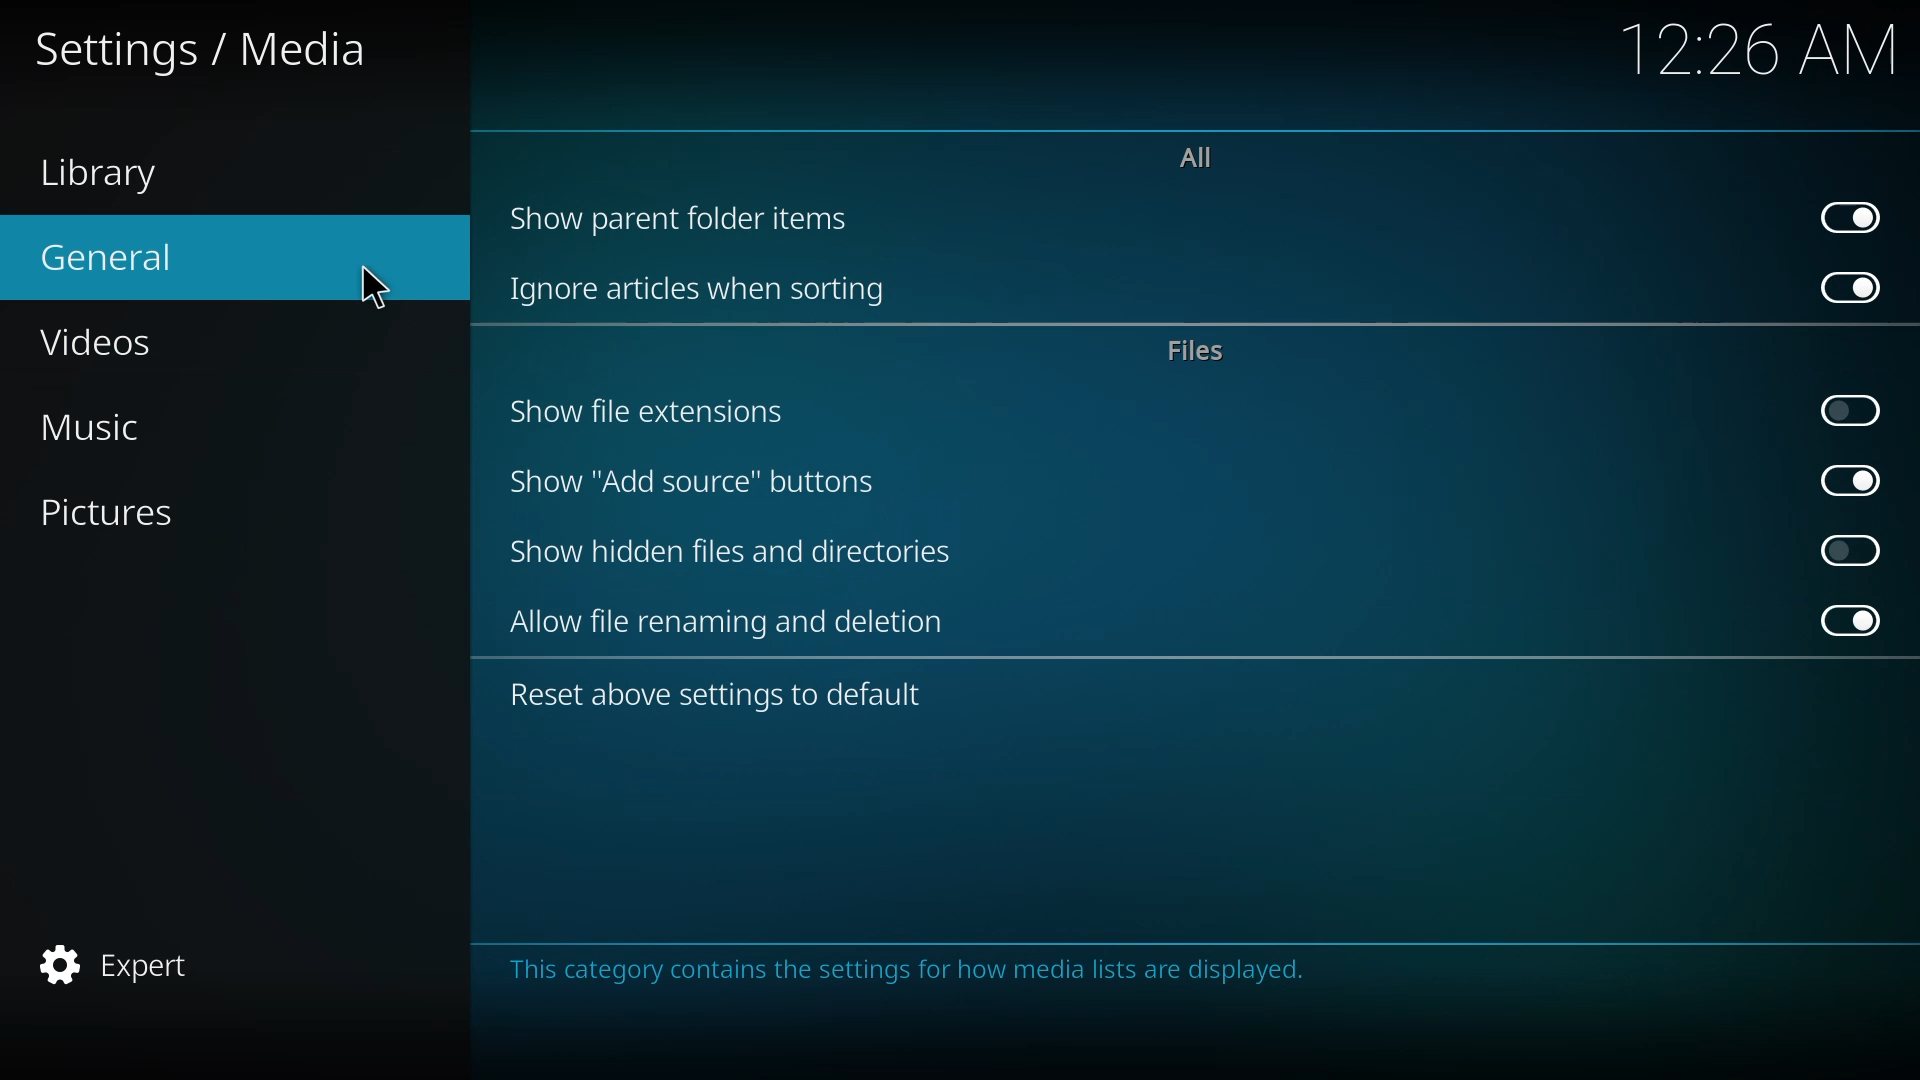  I want to click on info, so click(919, 970).